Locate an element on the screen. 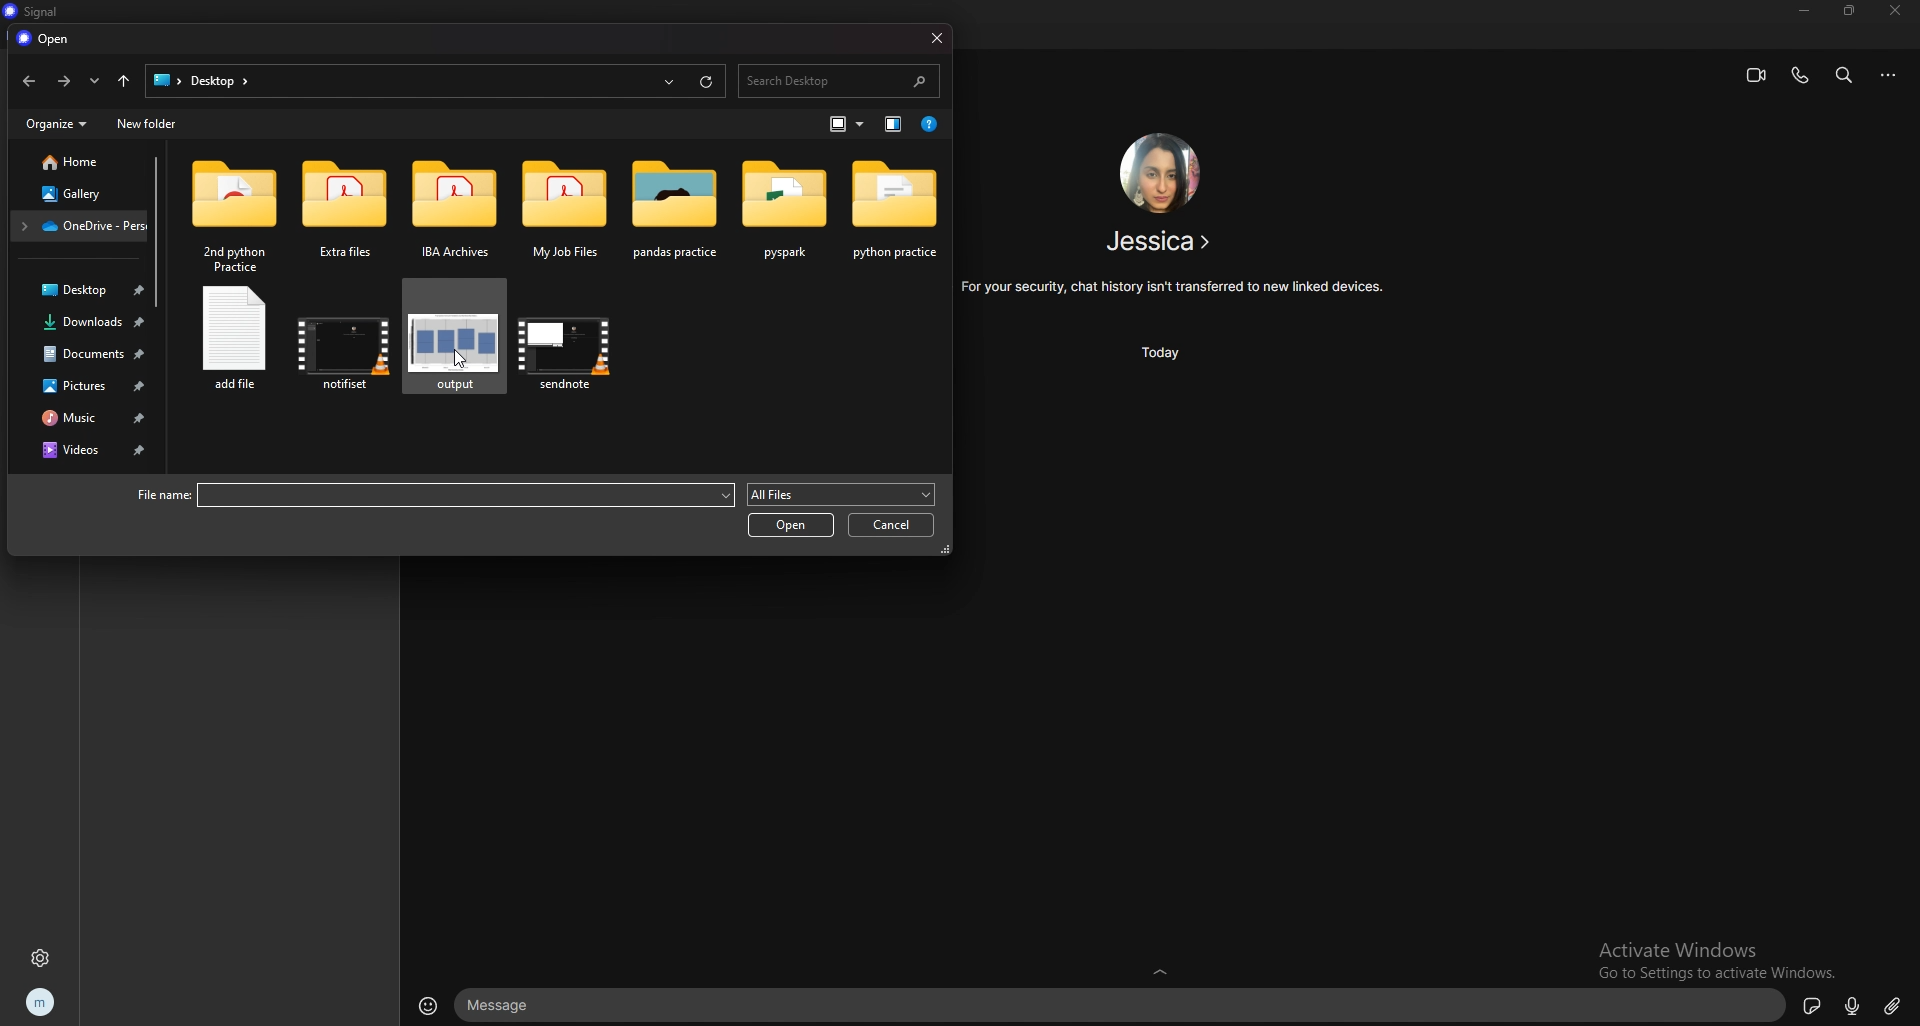 This screenshot has height=1026, width=1920. close is located at coordinates (940, 38).